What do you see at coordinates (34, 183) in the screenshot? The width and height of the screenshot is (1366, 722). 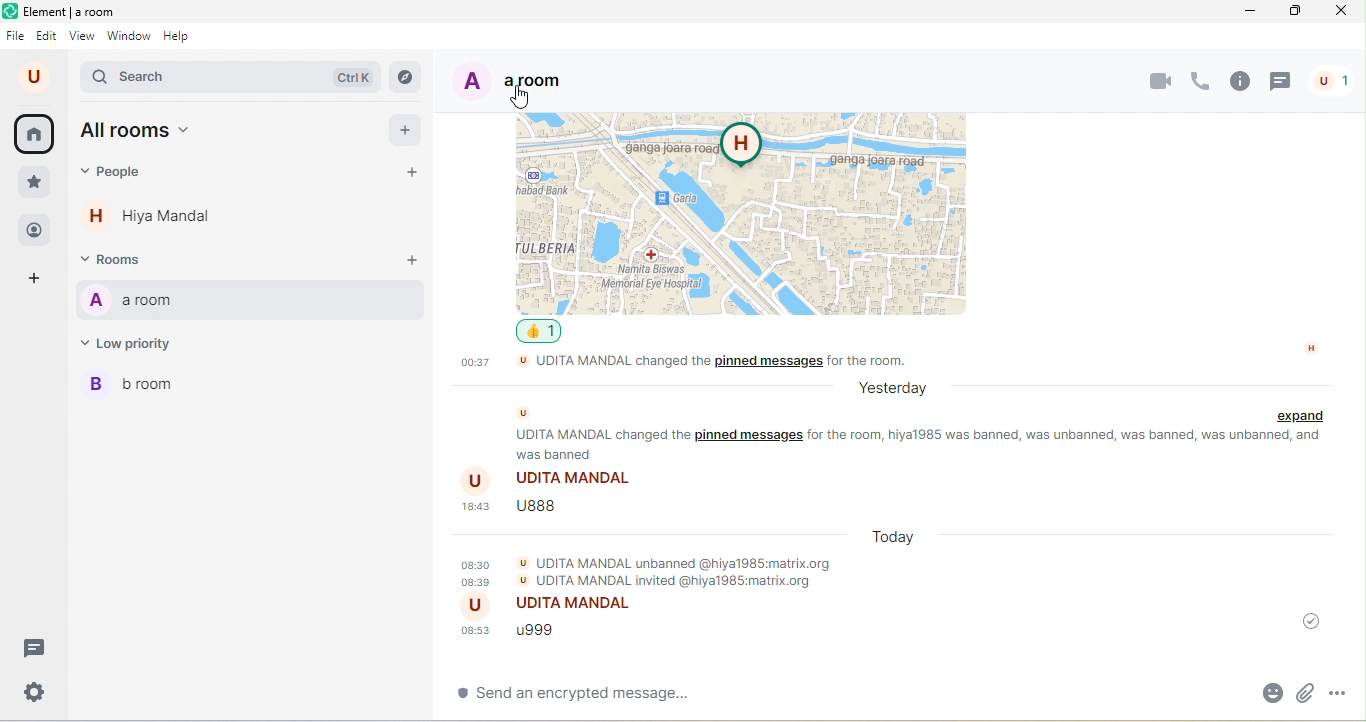 I see `favourites` at bounding box center [34, 183].